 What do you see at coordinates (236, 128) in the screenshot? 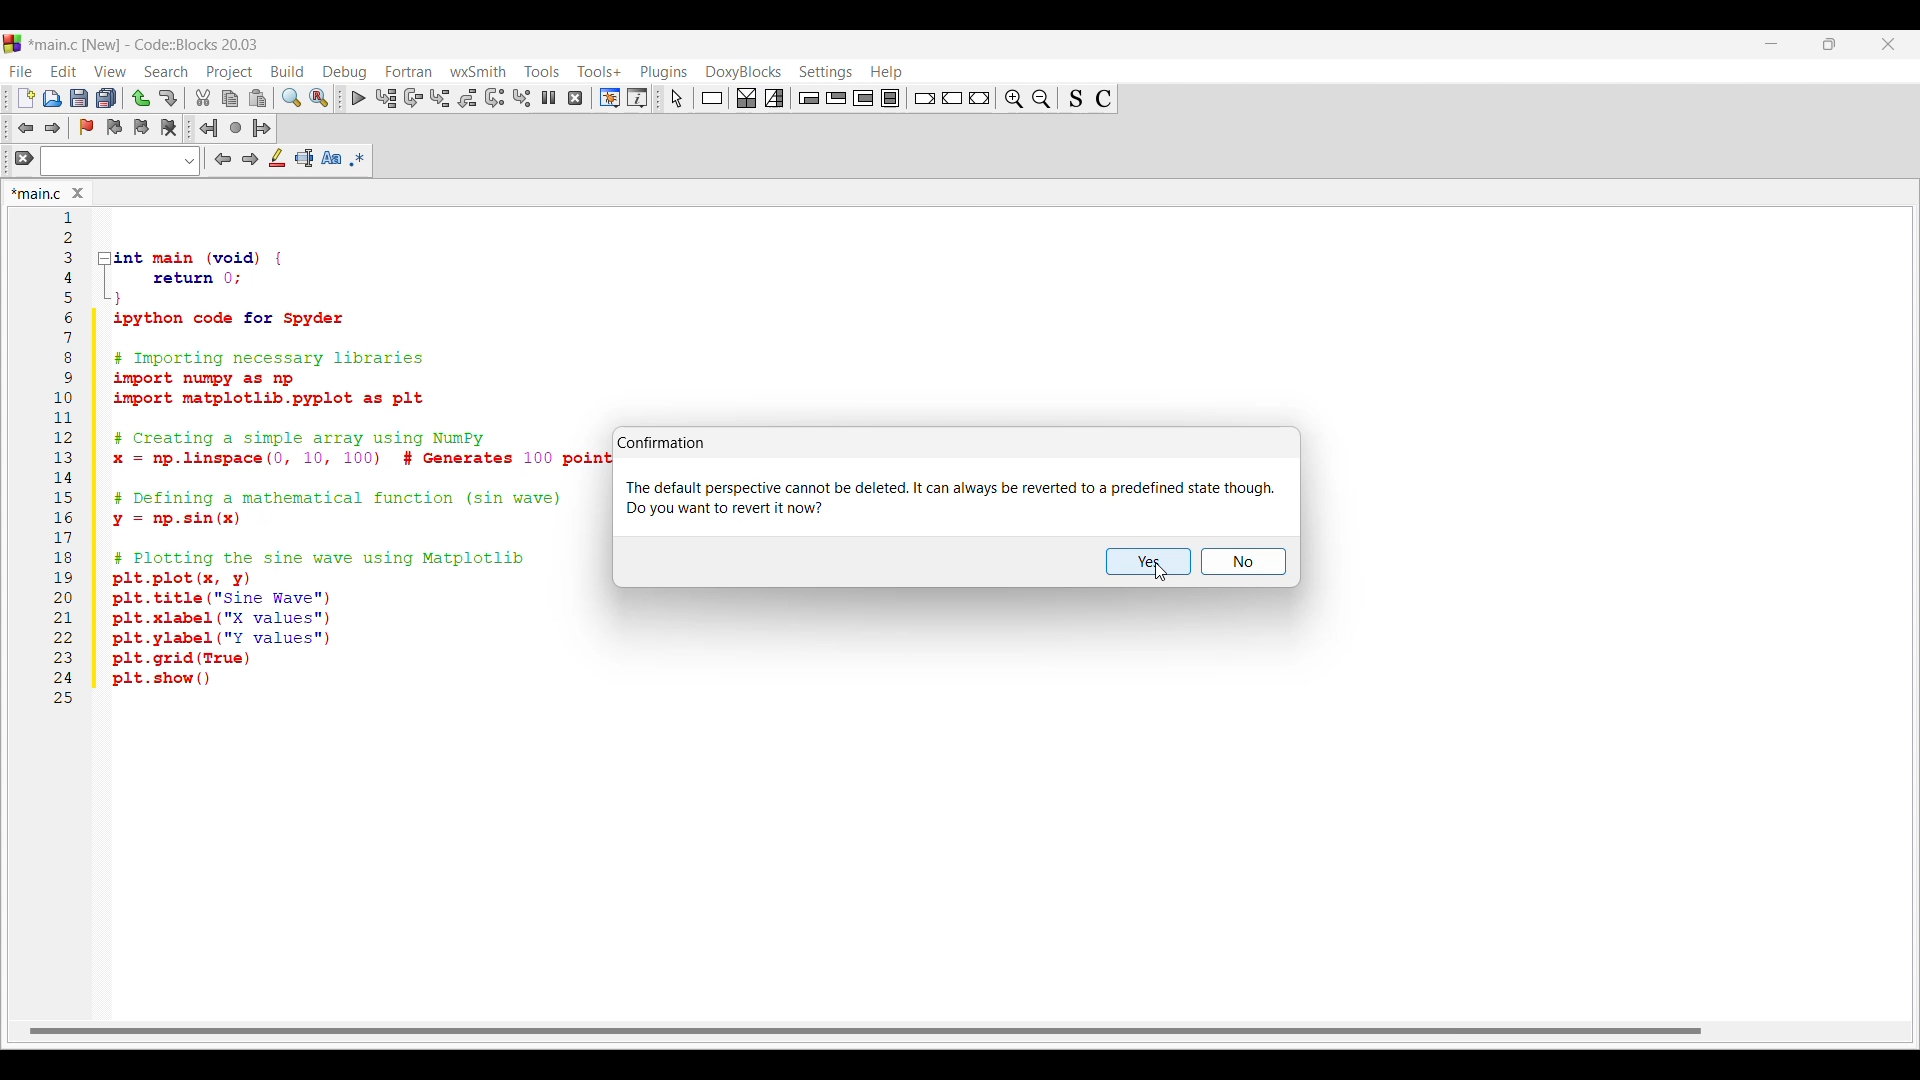
I see `Last jump` at bounding box center [236, 128].